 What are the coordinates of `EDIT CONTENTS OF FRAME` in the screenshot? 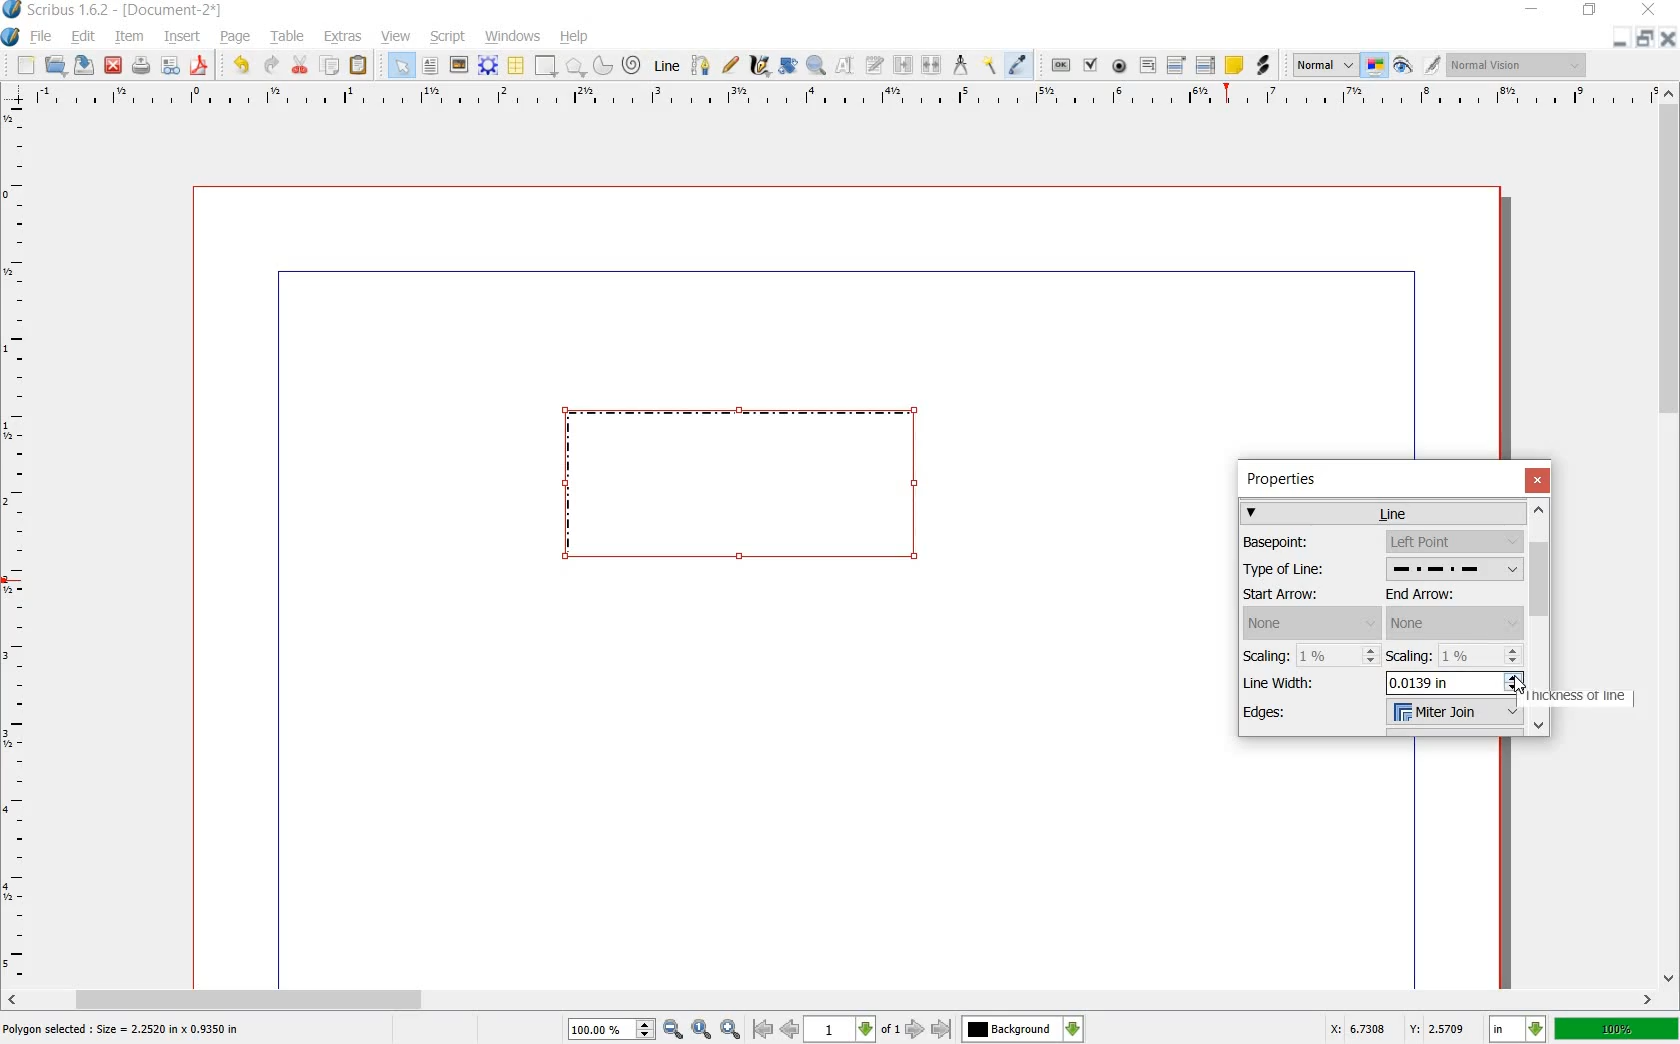 It's located at (845, 66).